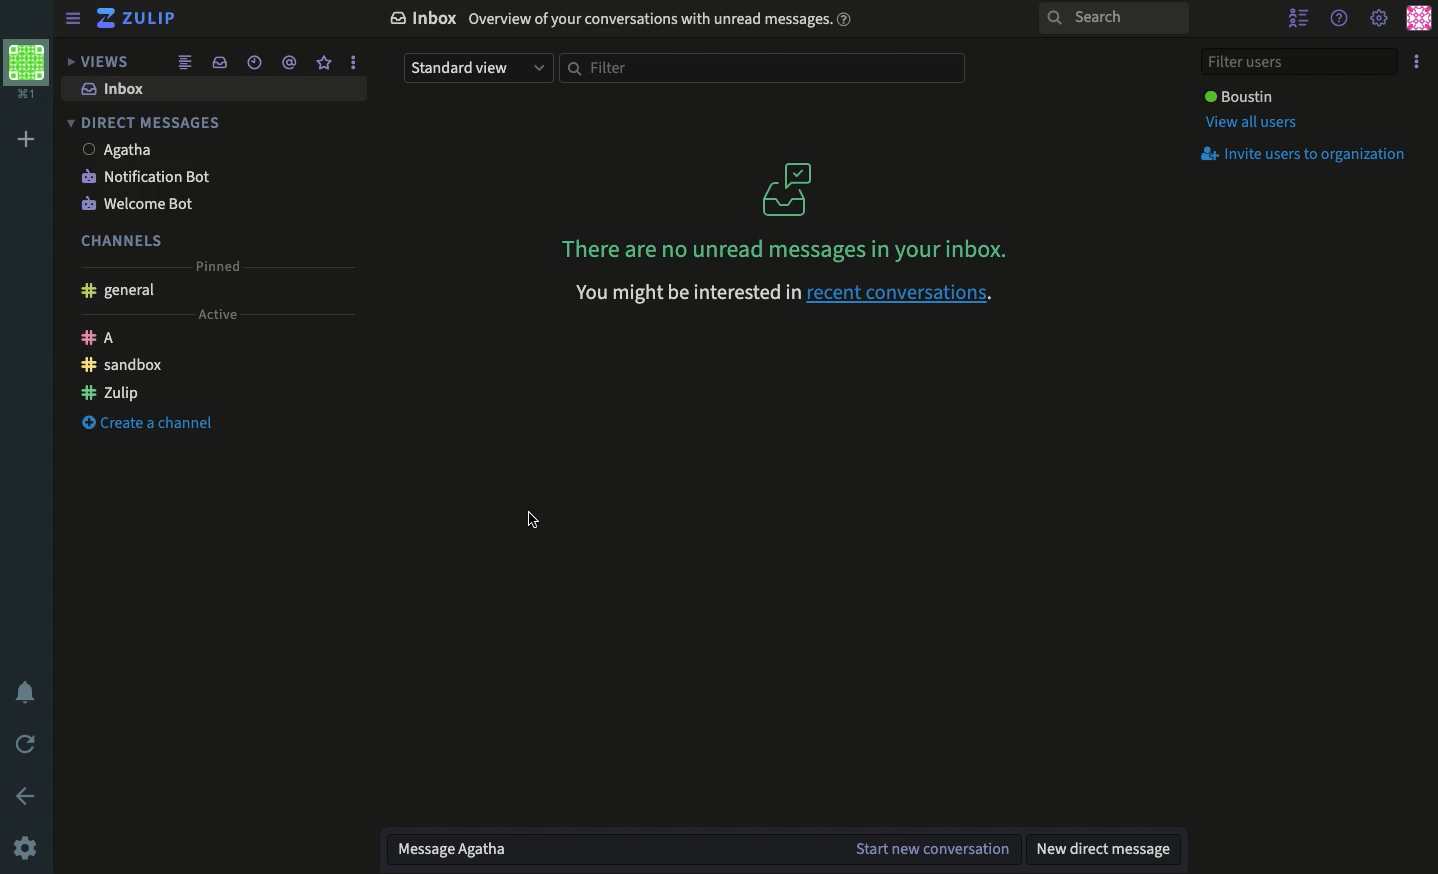  Describe the element at coordinates (219, 267) in the screenshot. I see `Pinned` at that location.